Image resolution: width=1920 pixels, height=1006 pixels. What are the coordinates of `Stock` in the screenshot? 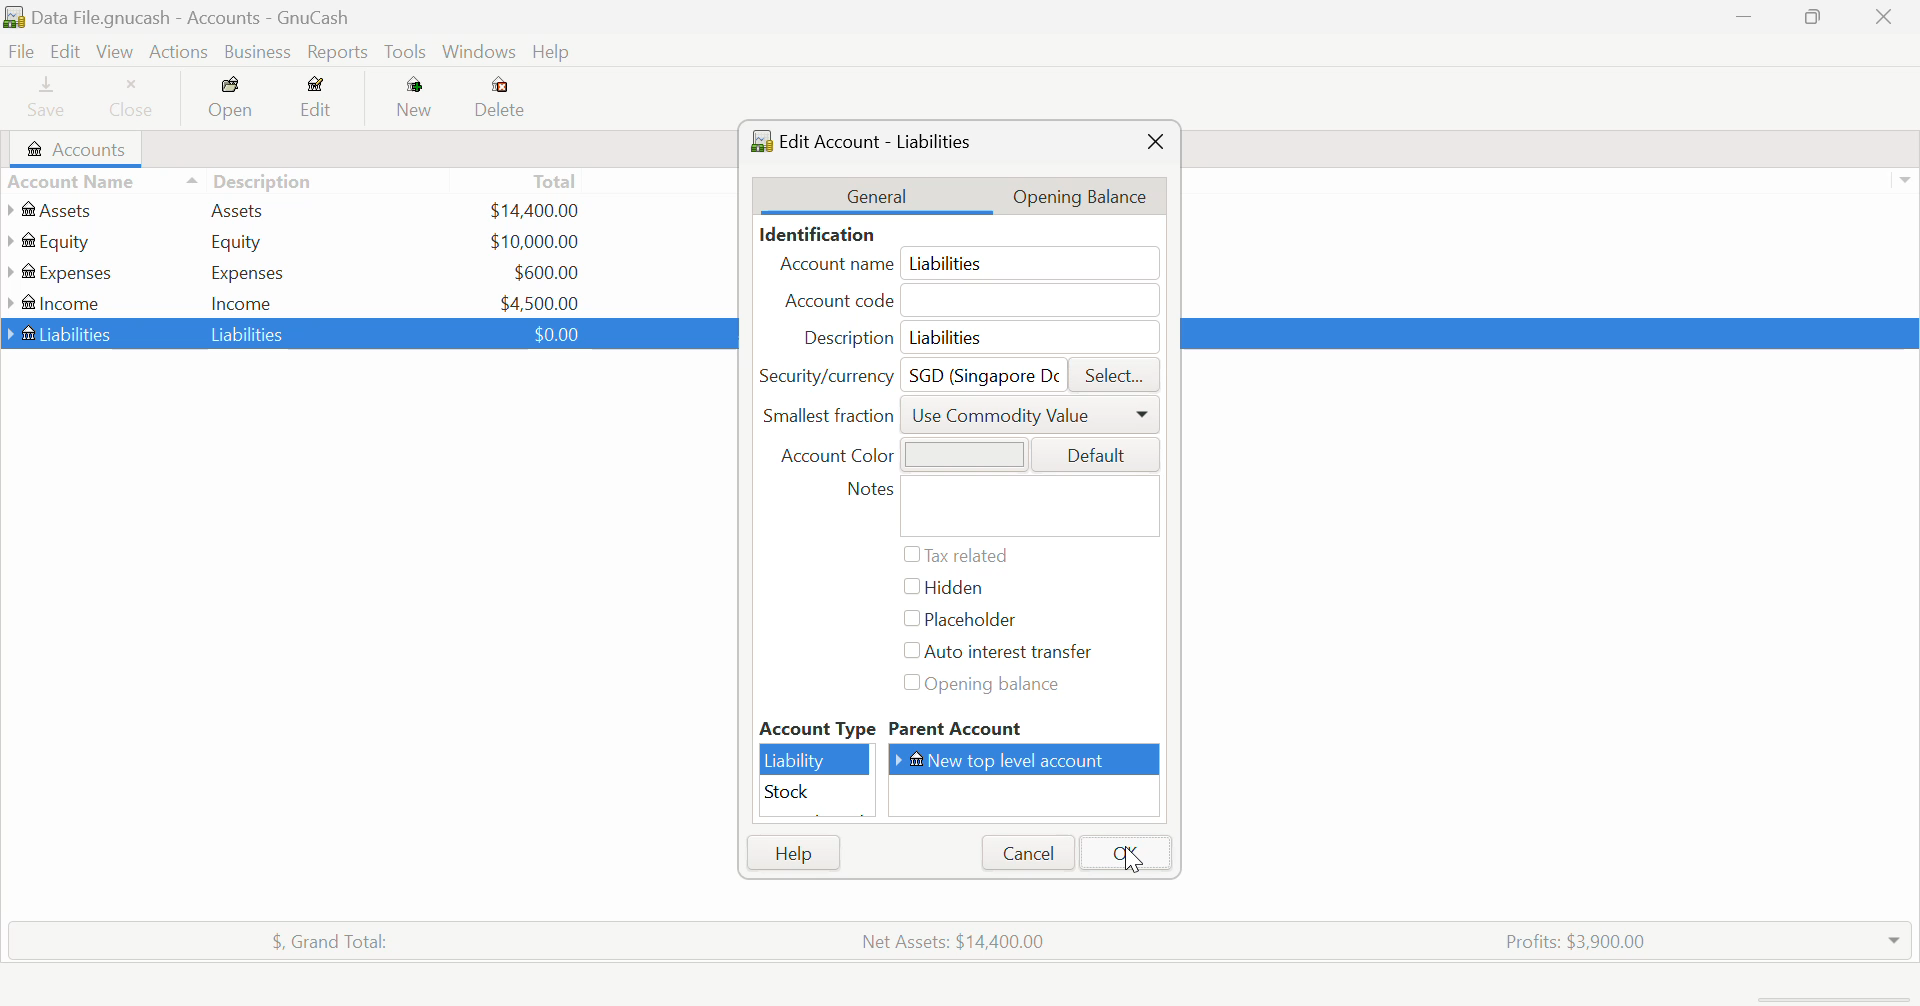 It's located at (816, 793).